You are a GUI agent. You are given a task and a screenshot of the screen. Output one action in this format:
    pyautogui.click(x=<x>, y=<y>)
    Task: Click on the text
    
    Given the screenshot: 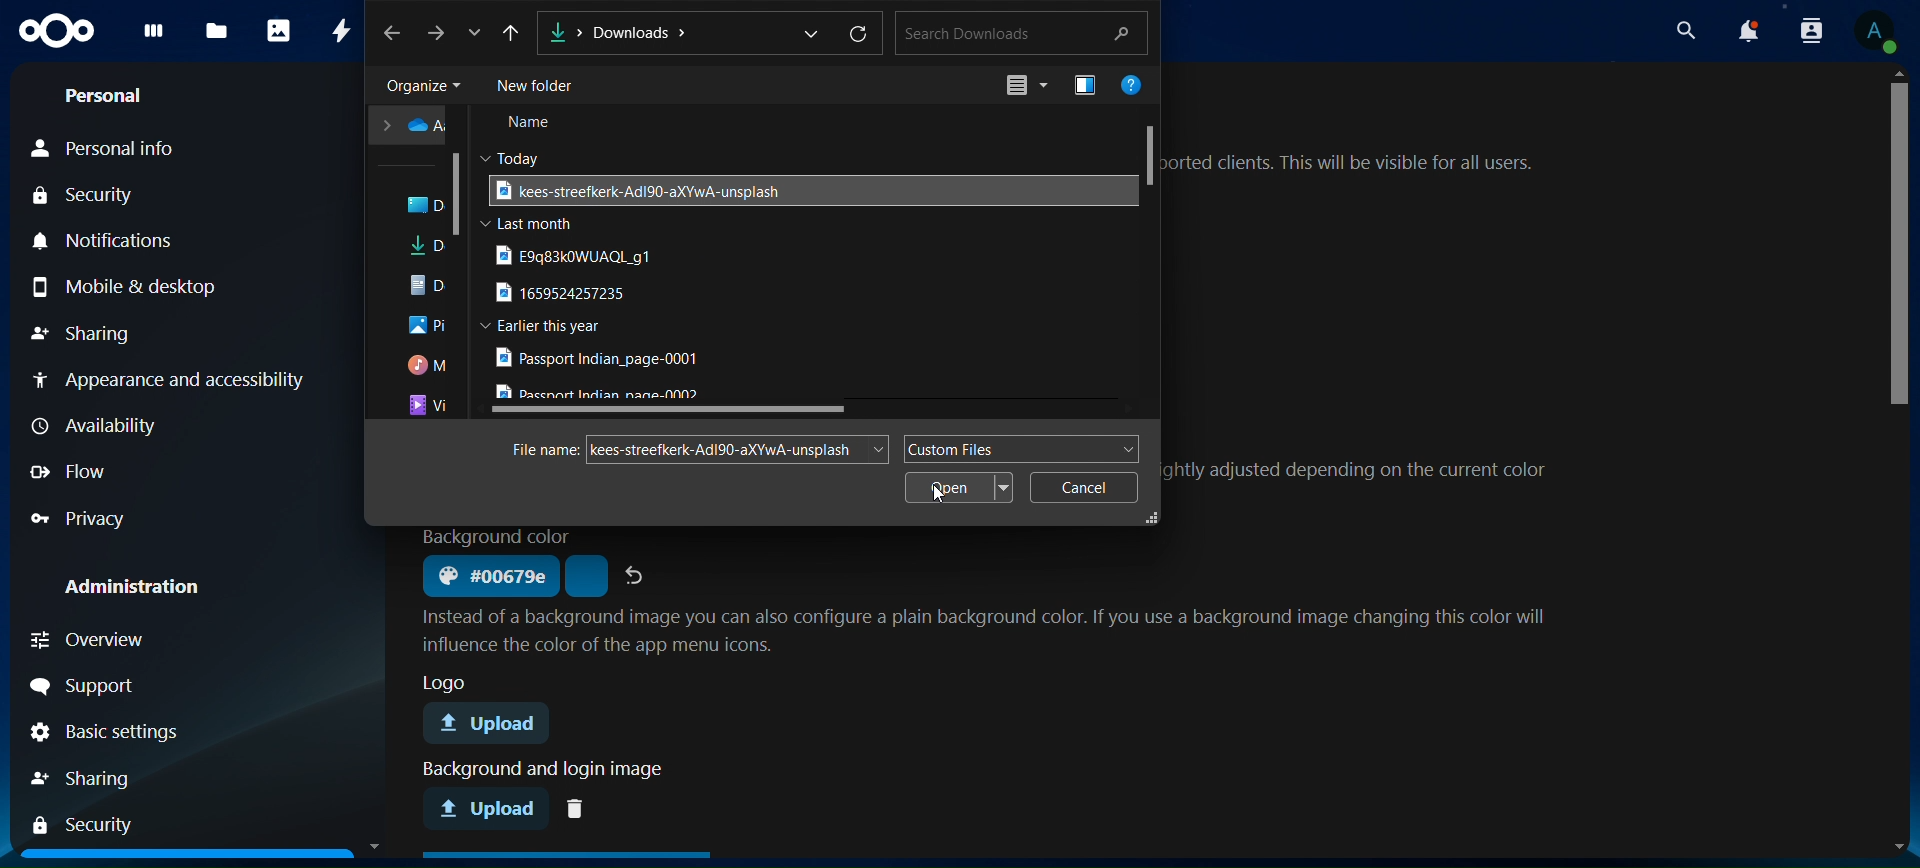 What is the action you would take?
    pyautogui.click(x=536, y=770)
    